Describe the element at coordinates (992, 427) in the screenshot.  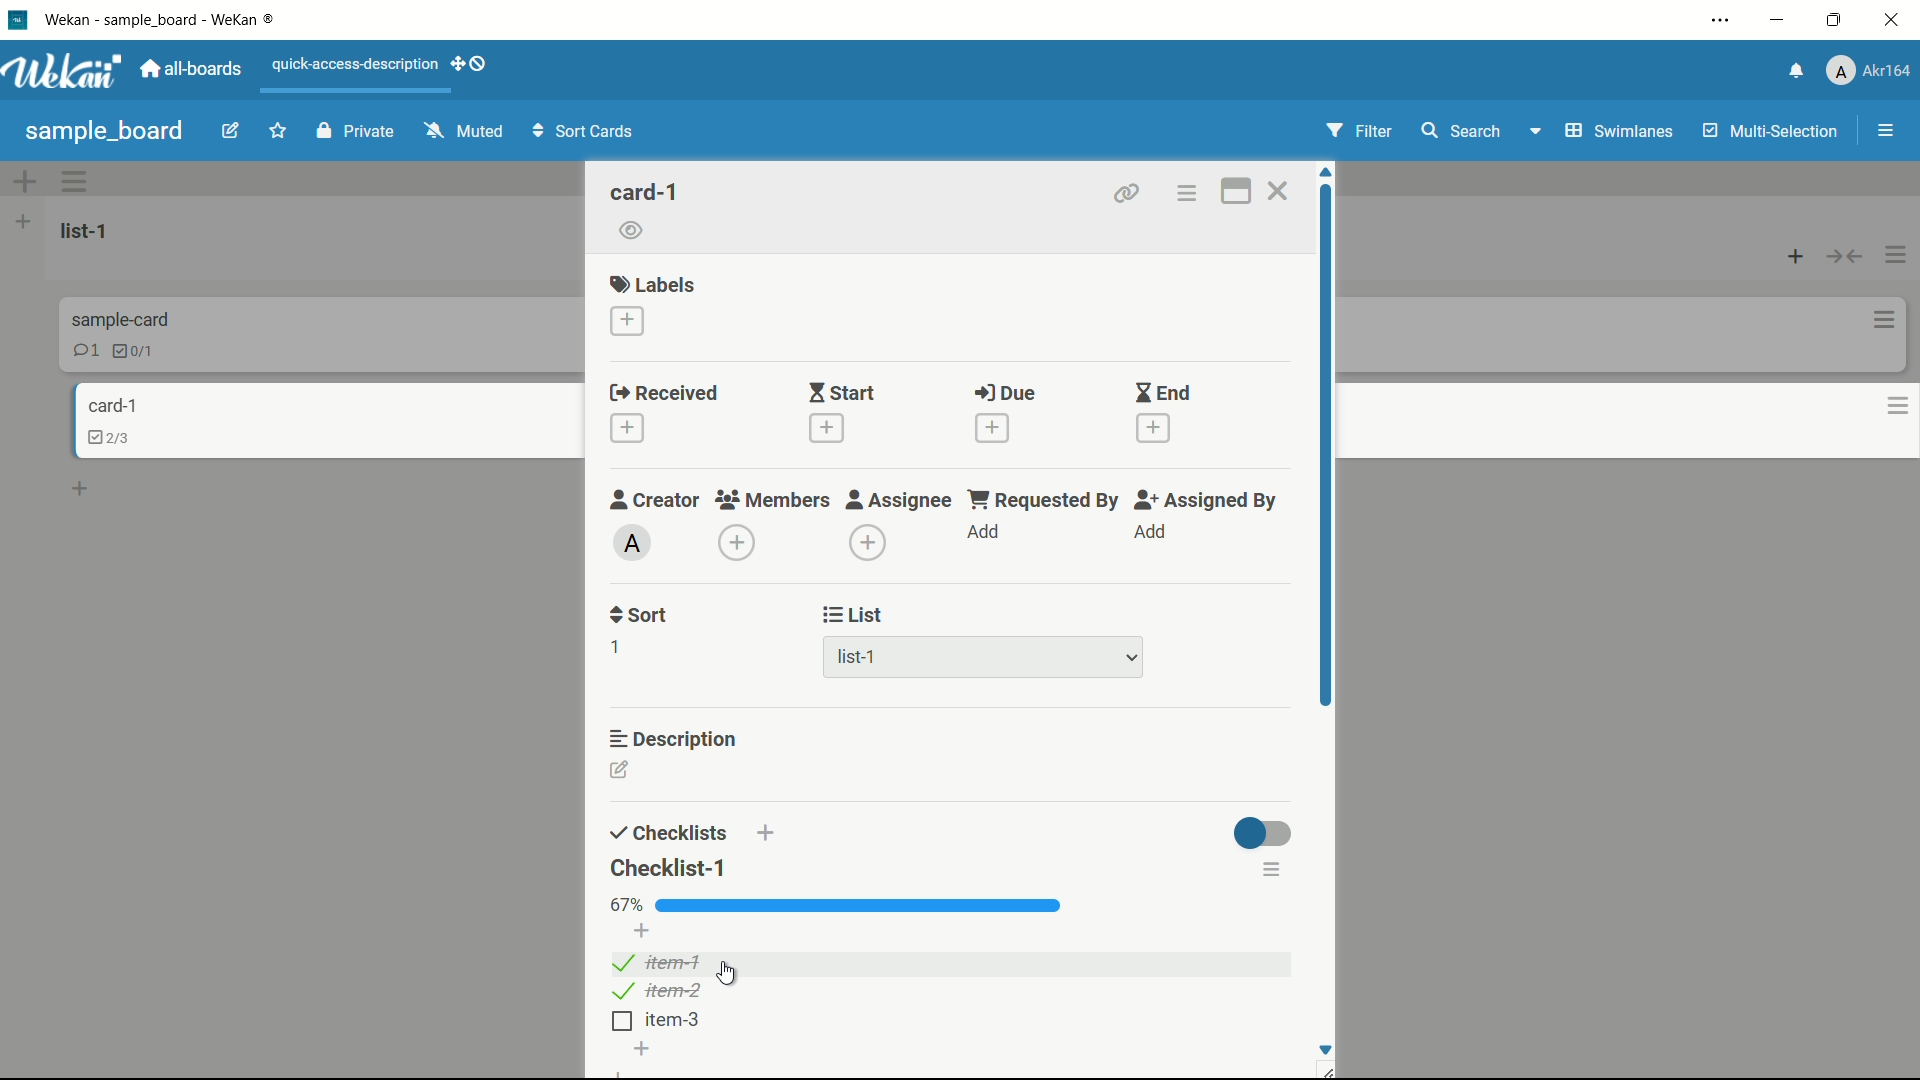
I see `add date` at that location.